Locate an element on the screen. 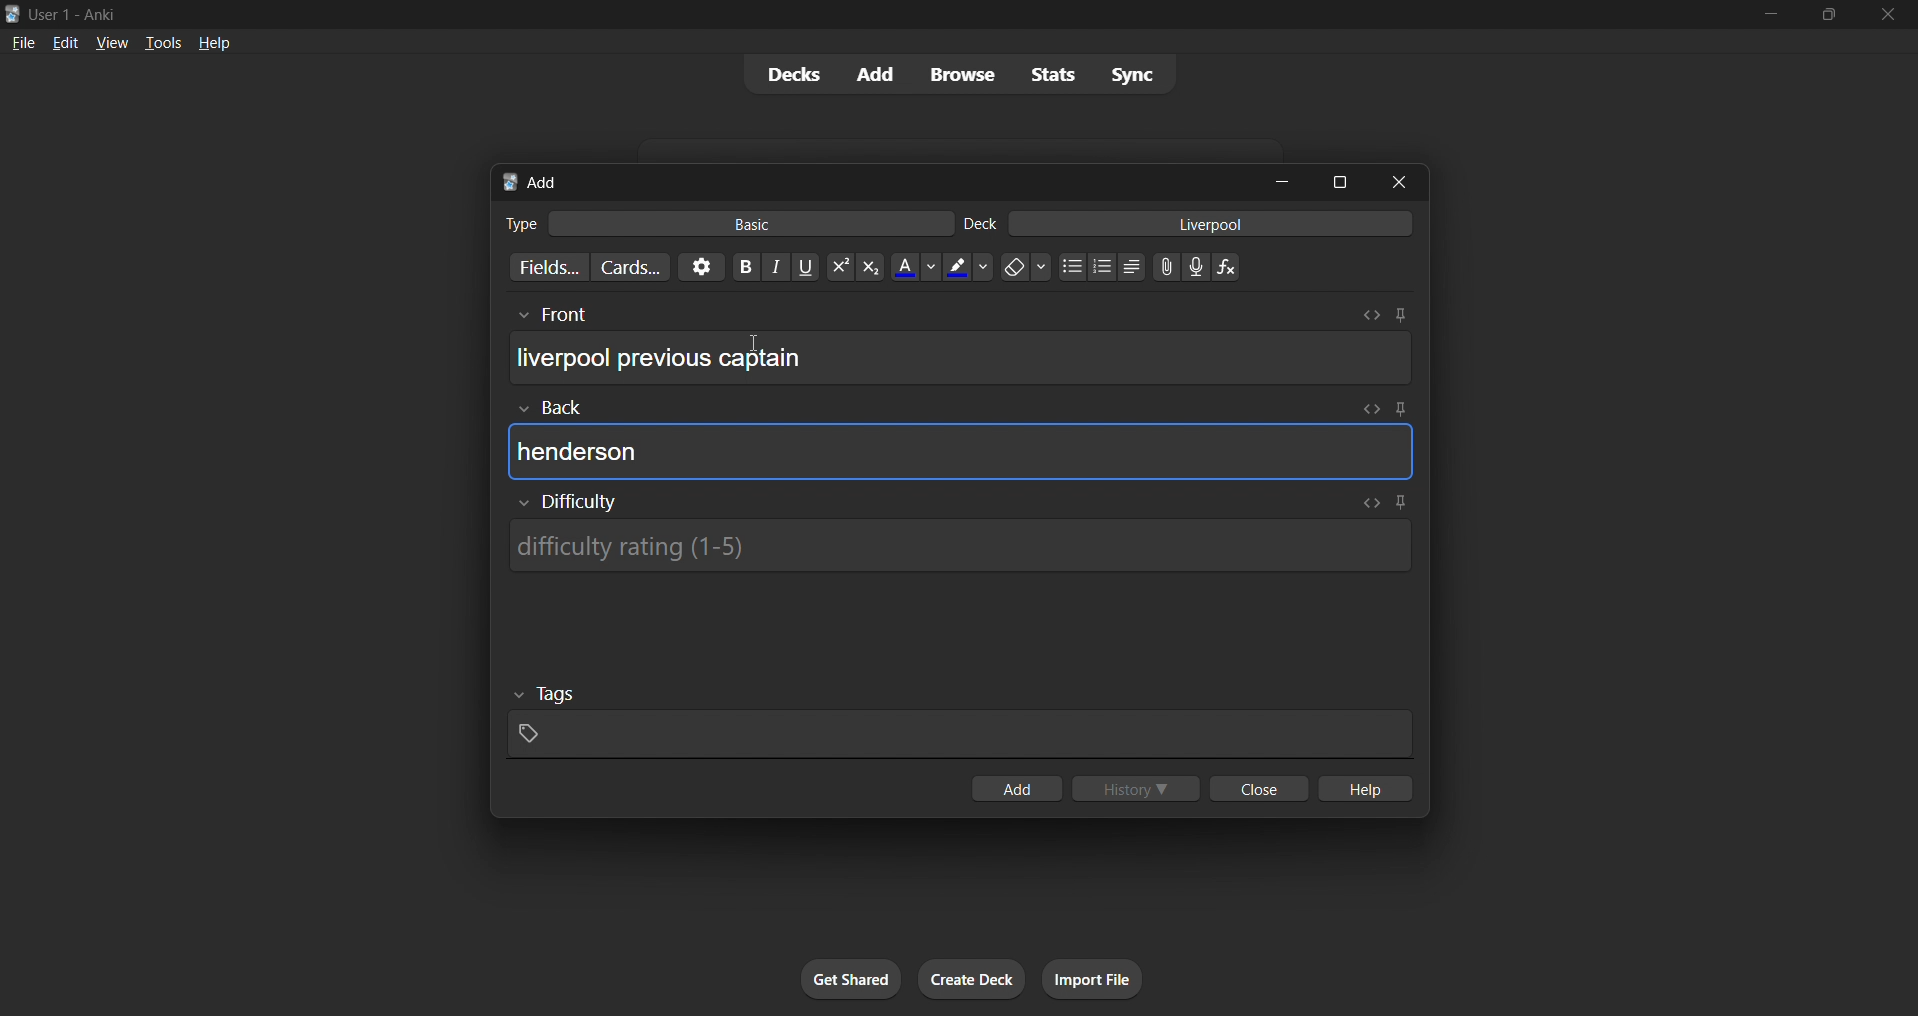 The image size is (1918, 1016). minimize is located at coordinates (1286, 183).